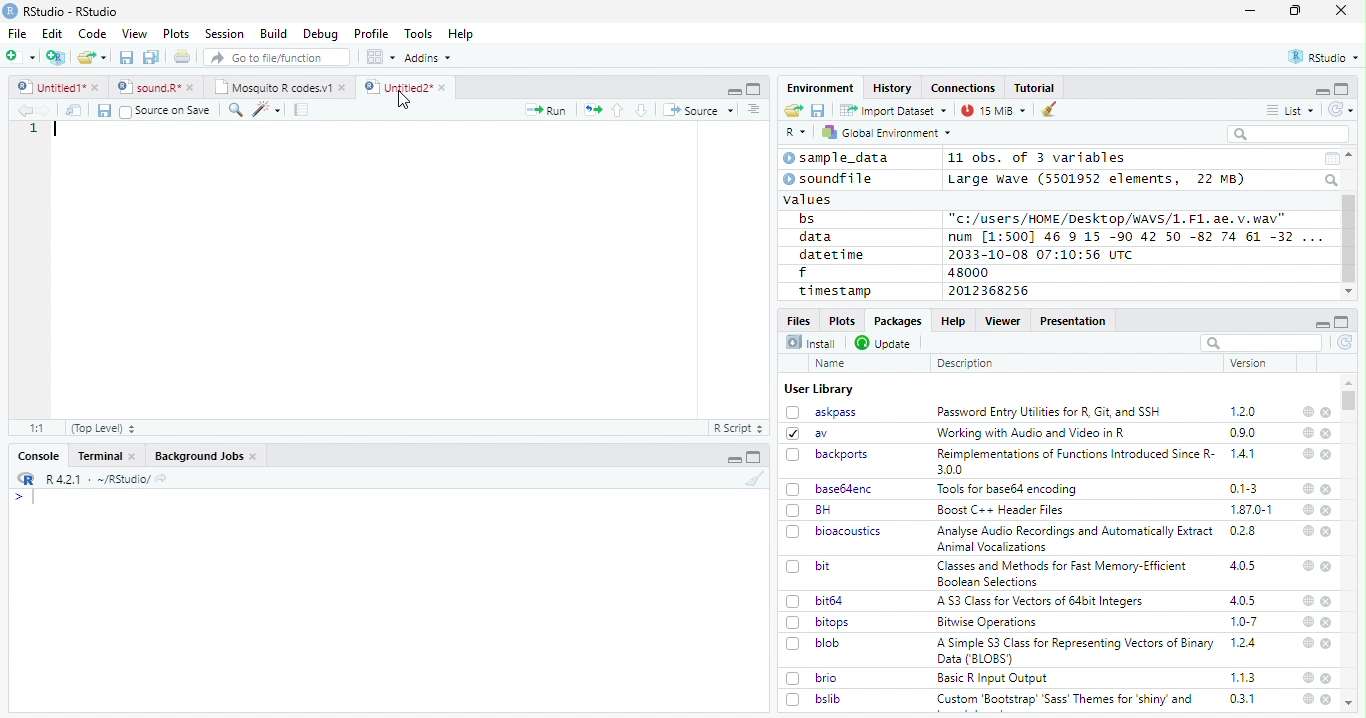  What do you see at coordinates (796, 133) in the screenshot?
I see `R` at bounding box center [796, 133].